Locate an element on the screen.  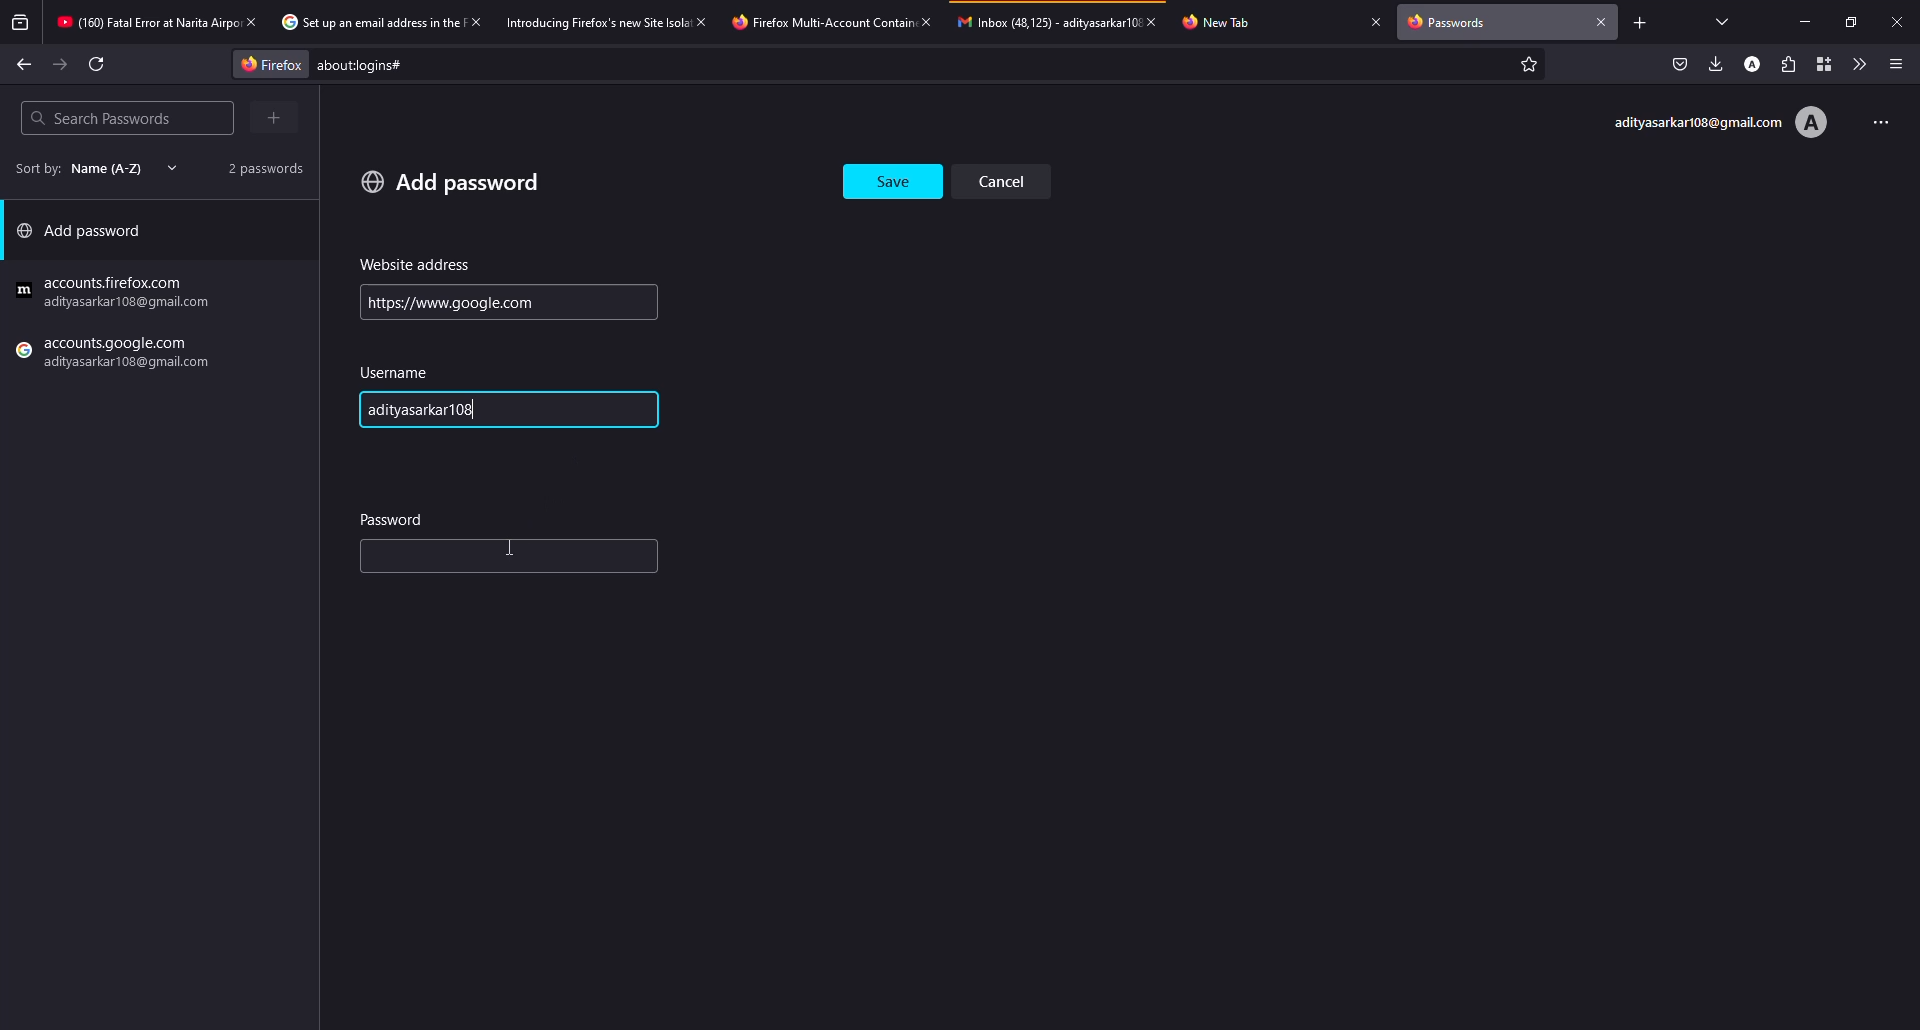
userame is located at coordinates (400, 373).